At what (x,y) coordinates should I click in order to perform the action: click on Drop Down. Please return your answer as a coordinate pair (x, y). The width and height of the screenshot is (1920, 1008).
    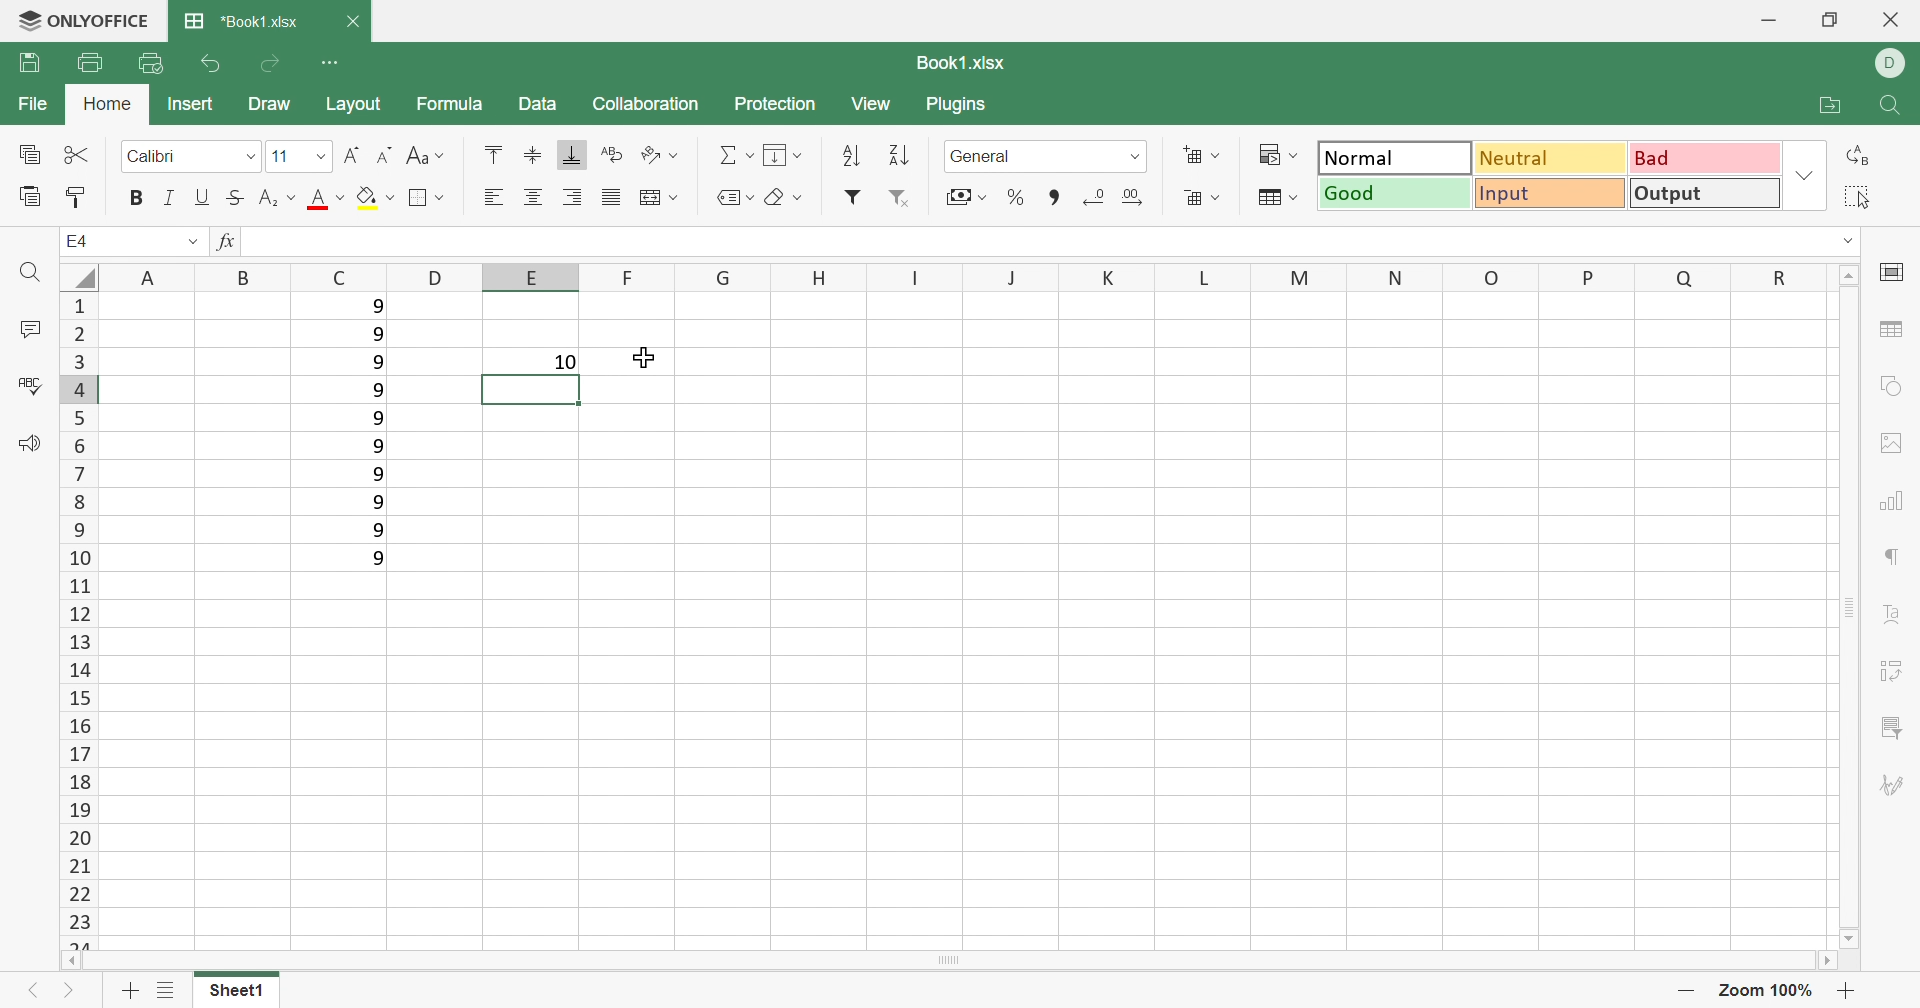
    Looking at the image, I should click on (1846, 240).